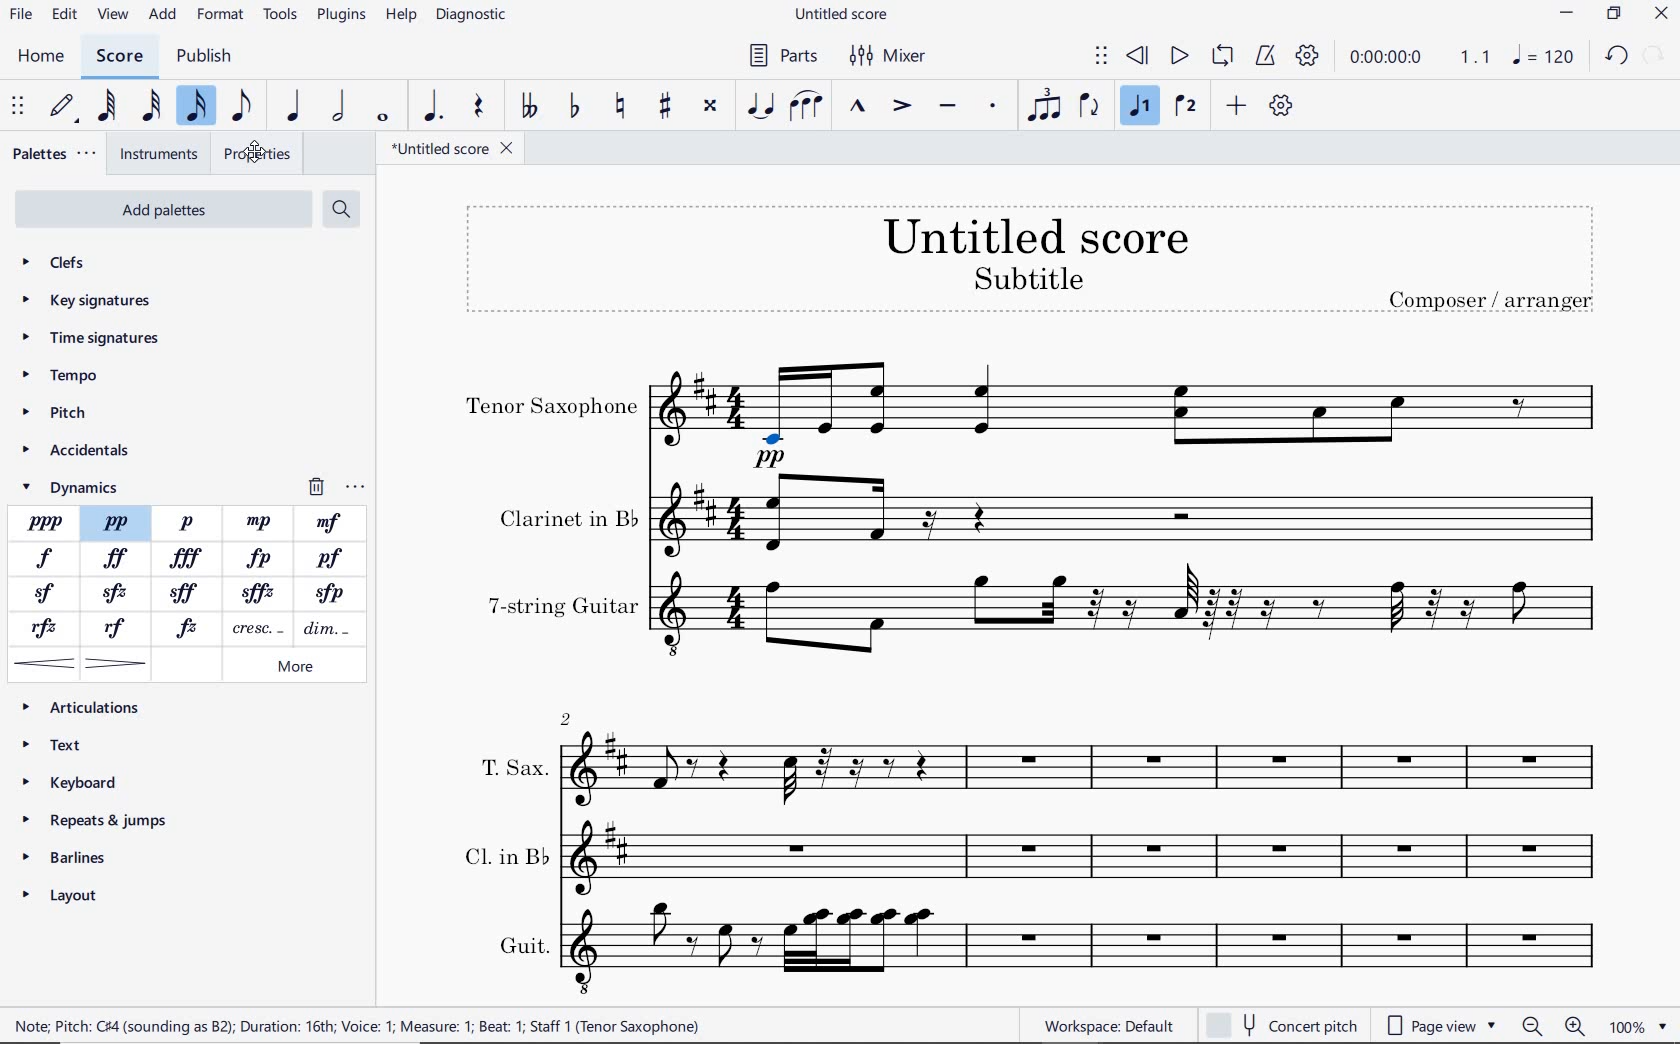  What do you see at coordinates (116, 523) in the screenshot?
I see `PP (pianississimo)` at bounding box center [116, 523].